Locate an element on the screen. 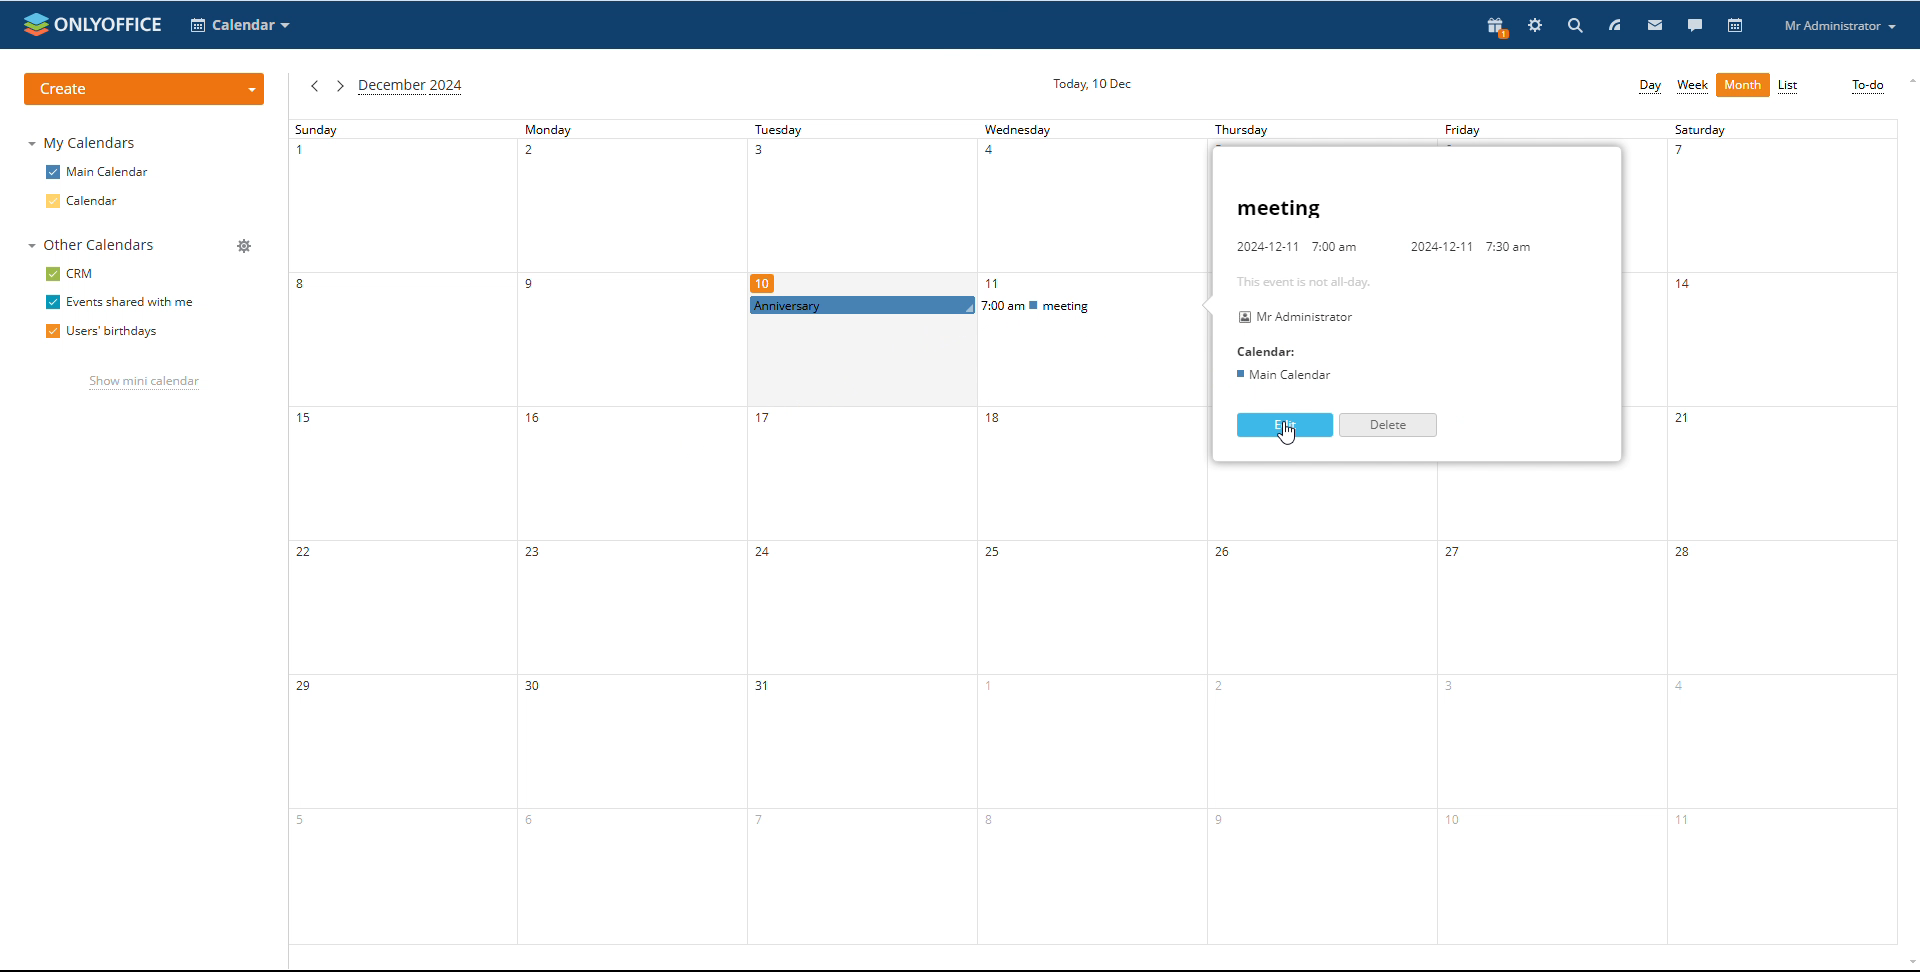 The height and width of the screenshot is (972, 1920). profile is located at coordinates (1839, 26).